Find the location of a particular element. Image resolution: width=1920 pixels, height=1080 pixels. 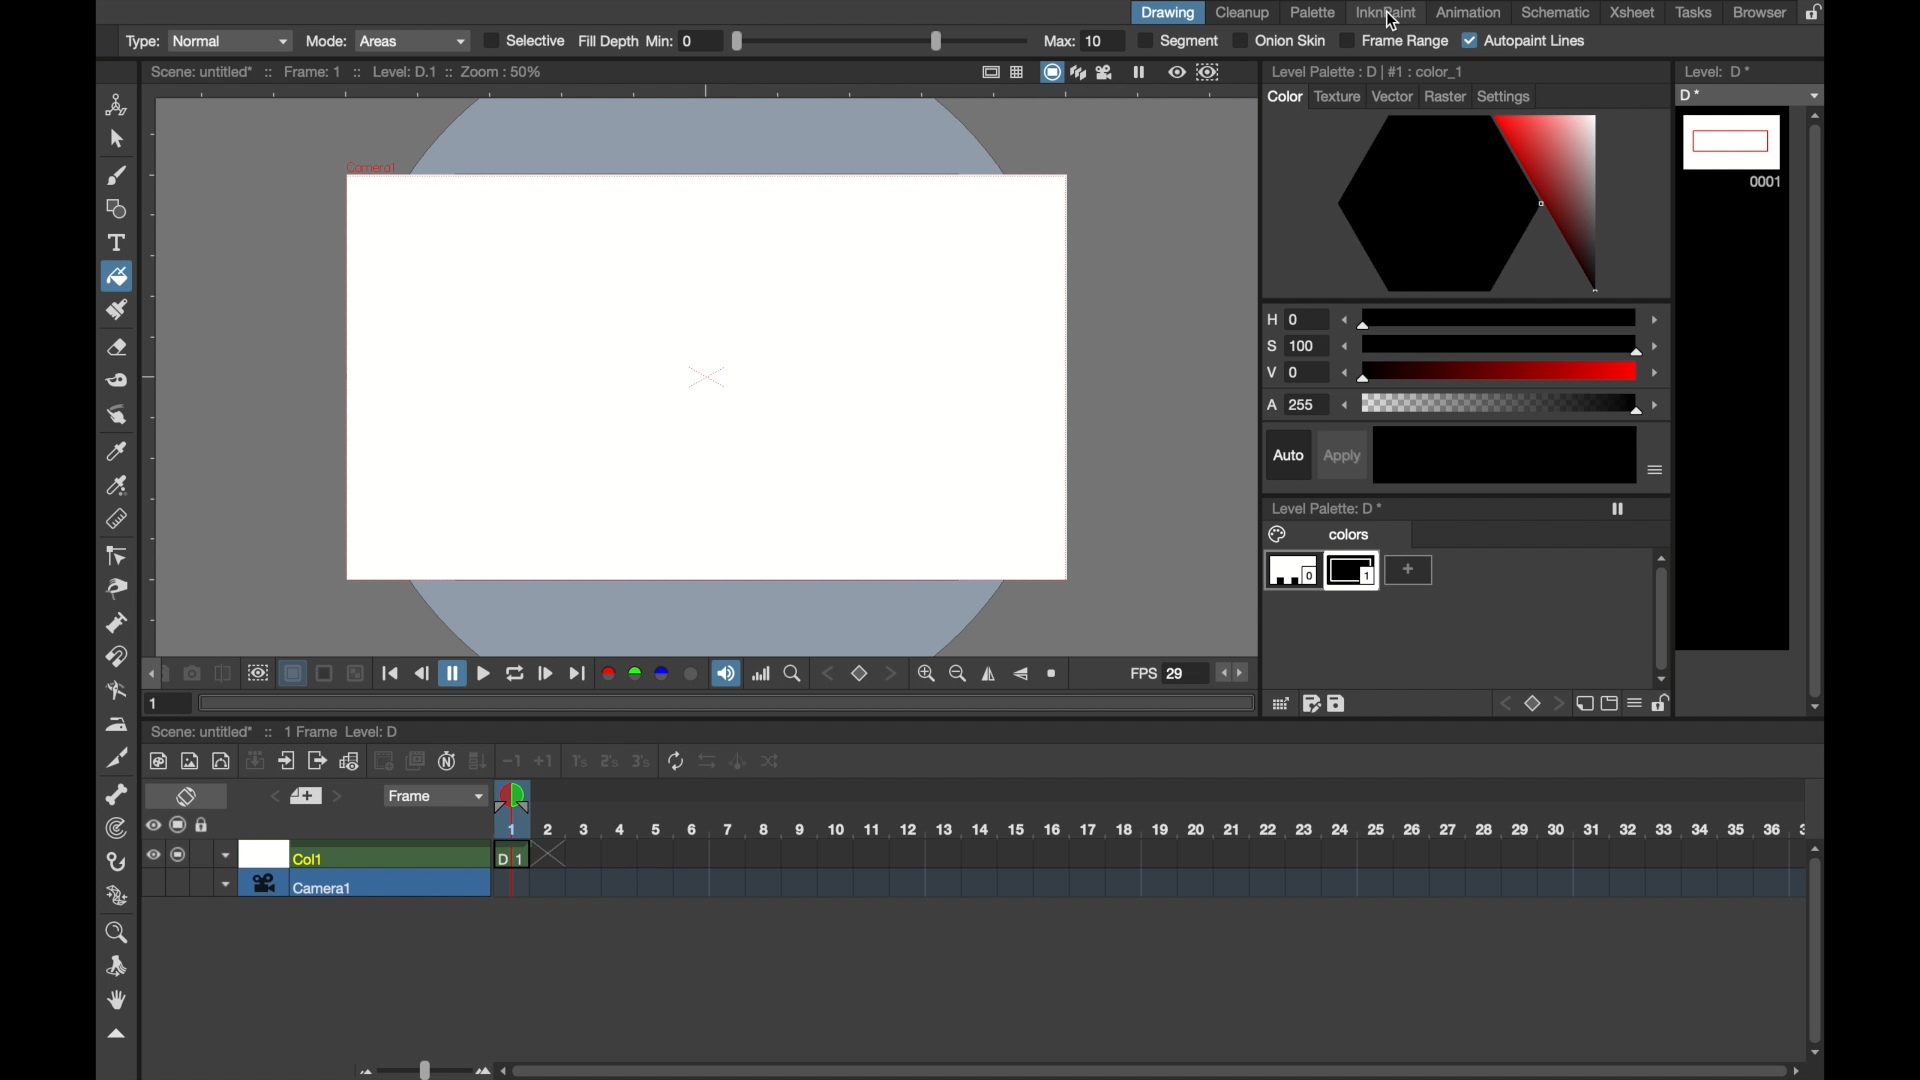

level: D* is located at coordinates (1717, 71).